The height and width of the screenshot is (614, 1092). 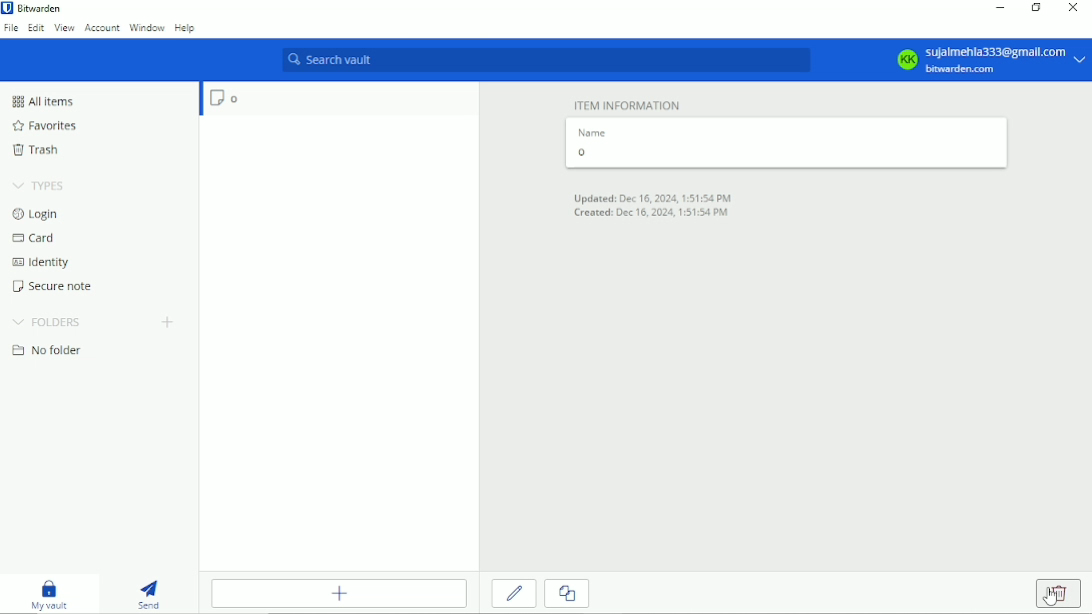 I want to click on Created: Dec 16, 2024, 1:51:54 PM, so click(x=658, y=213).